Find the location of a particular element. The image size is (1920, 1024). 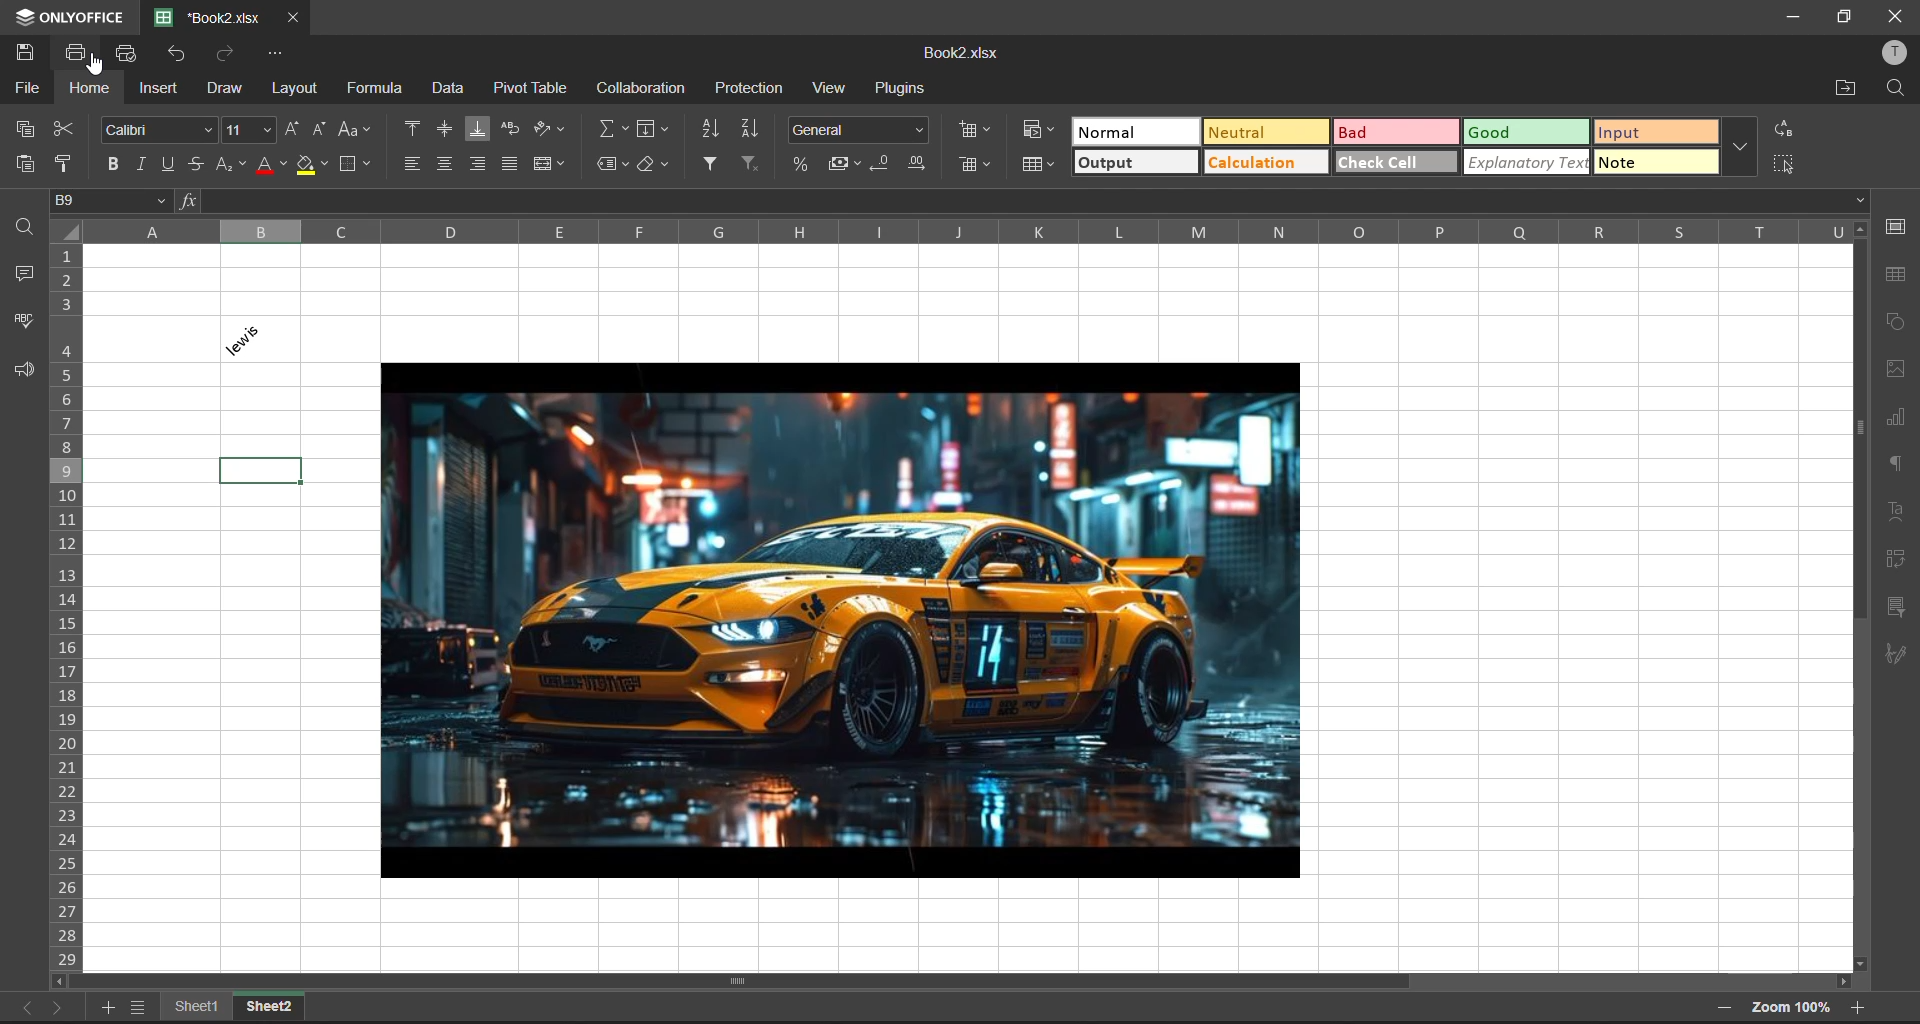

Active cell is located at coordinates (263, 470).